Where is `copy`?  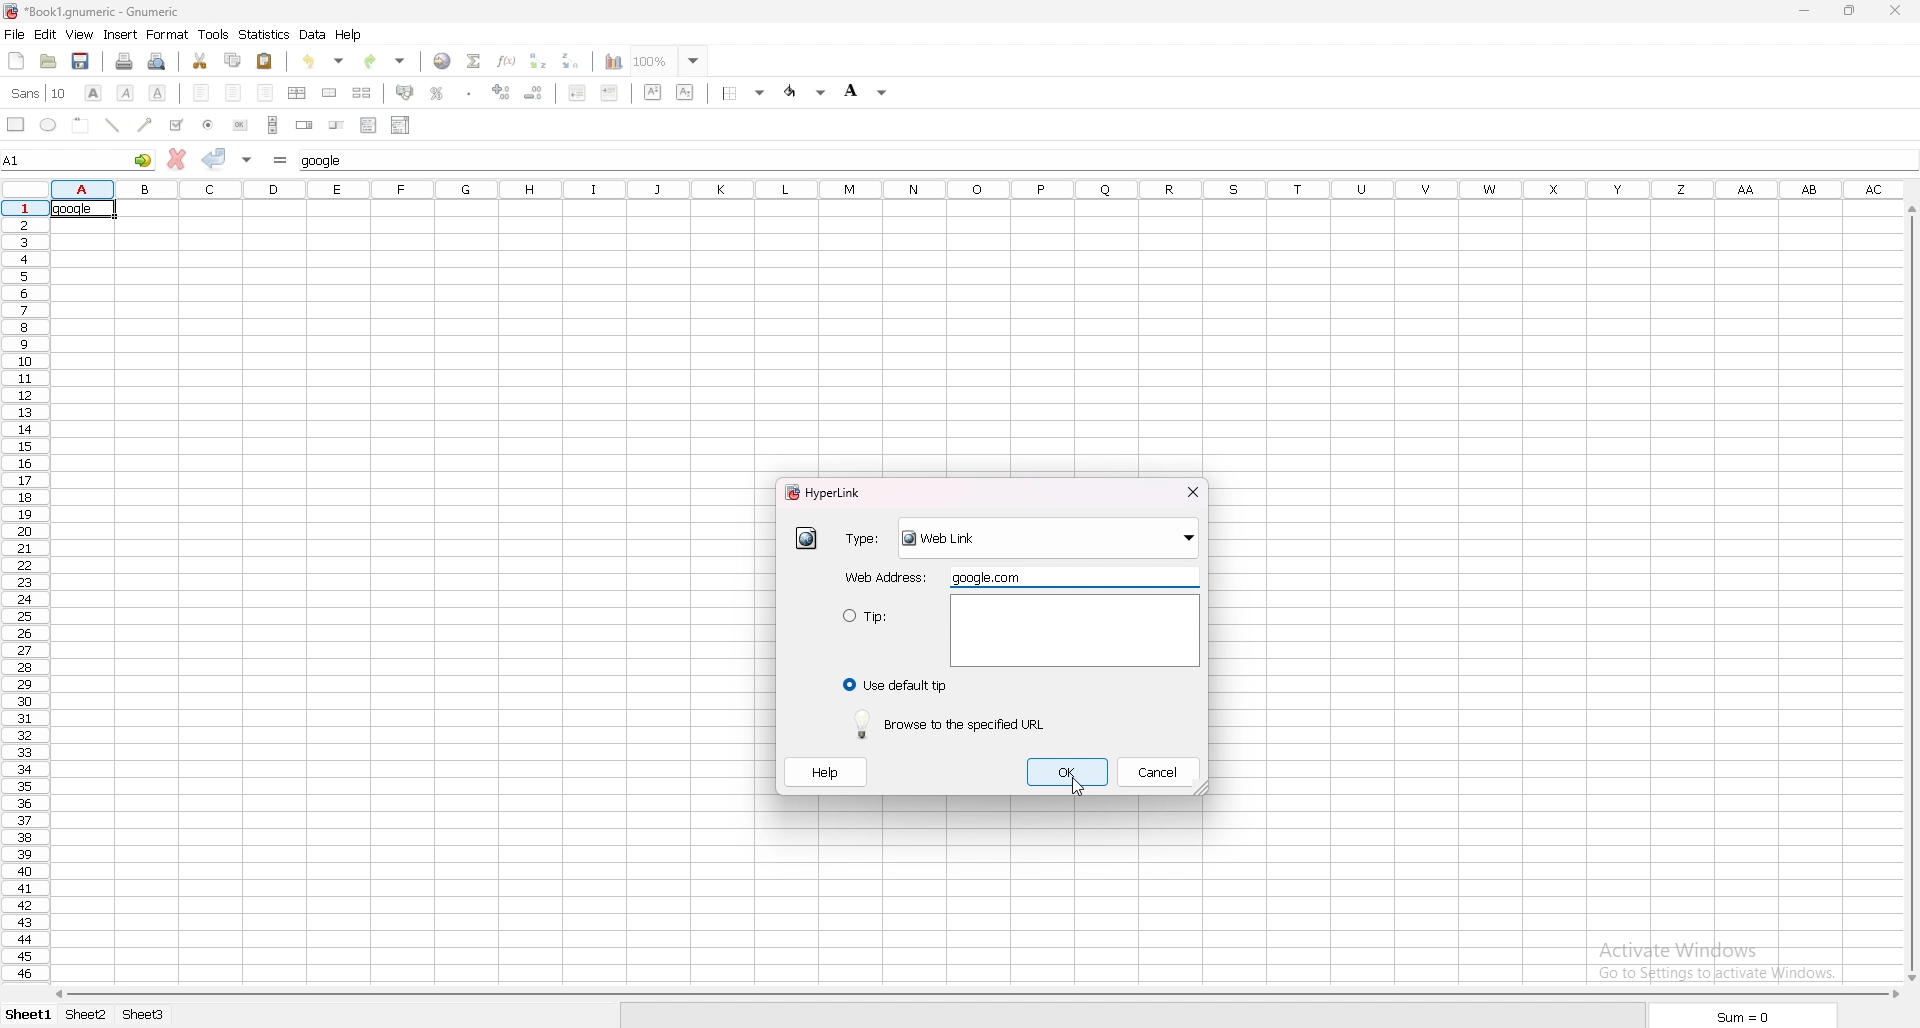
copy is located at coordinates (233, 60).